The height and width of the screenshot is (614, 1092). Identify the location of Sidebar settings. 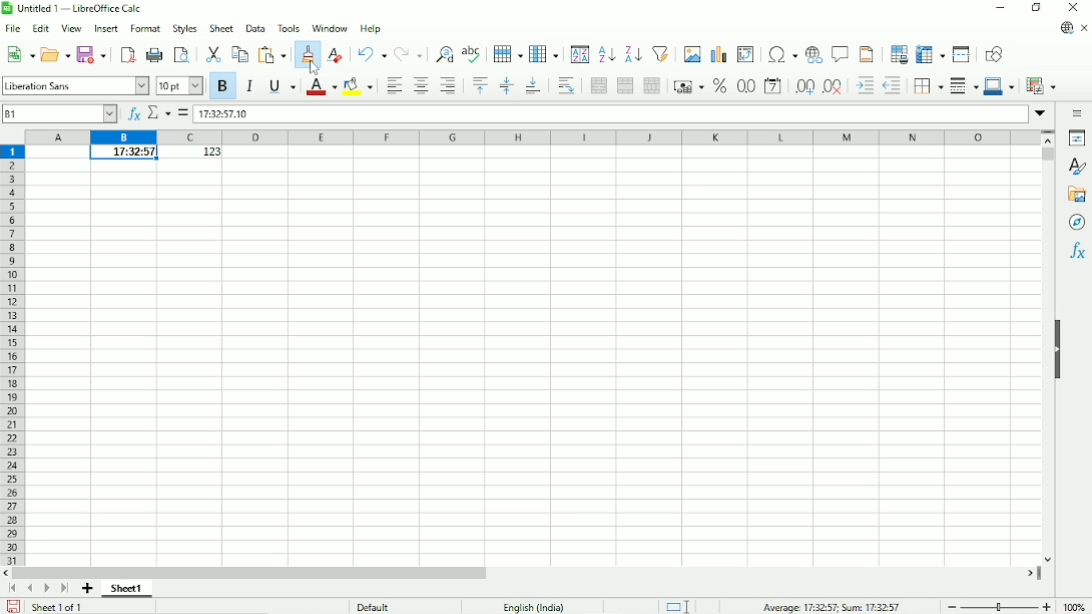
(1076, 114).